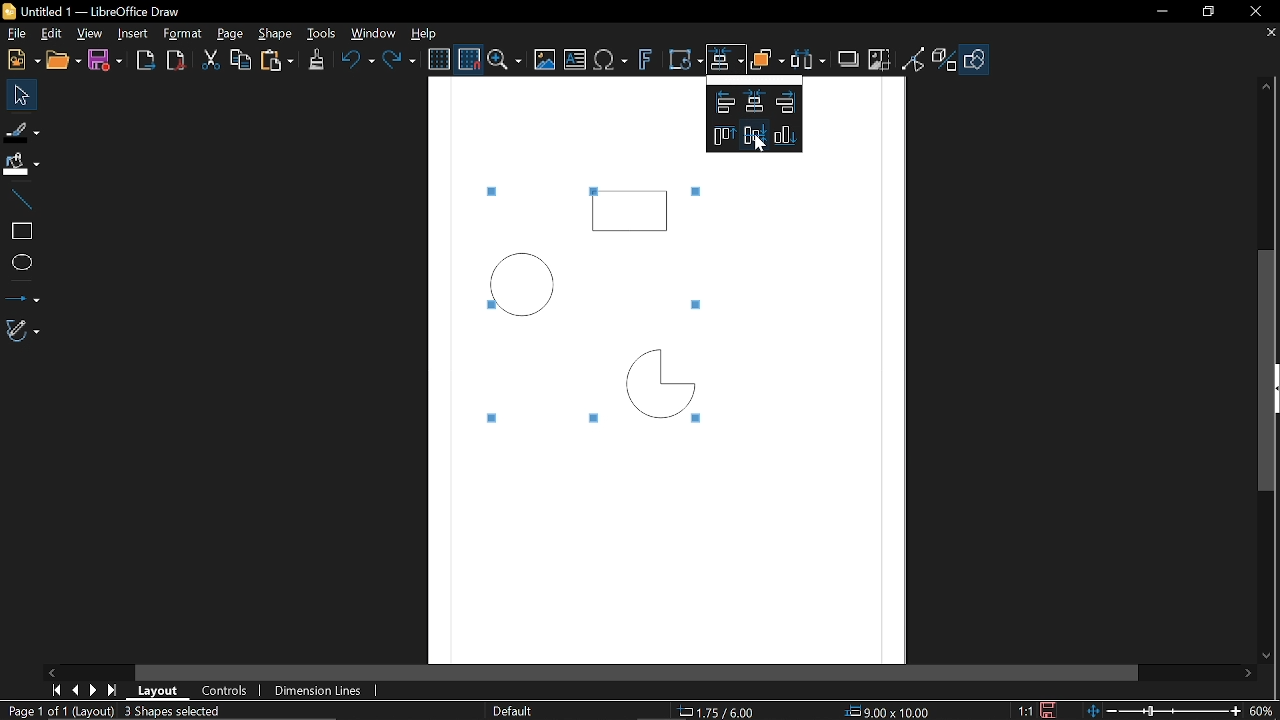 Image resolution: width=1280 pixels, height=720 pixels. What do you see at coordinates (1254, 9) in the screenshot?
I see `Close window` at bounding box center [1254, 9].